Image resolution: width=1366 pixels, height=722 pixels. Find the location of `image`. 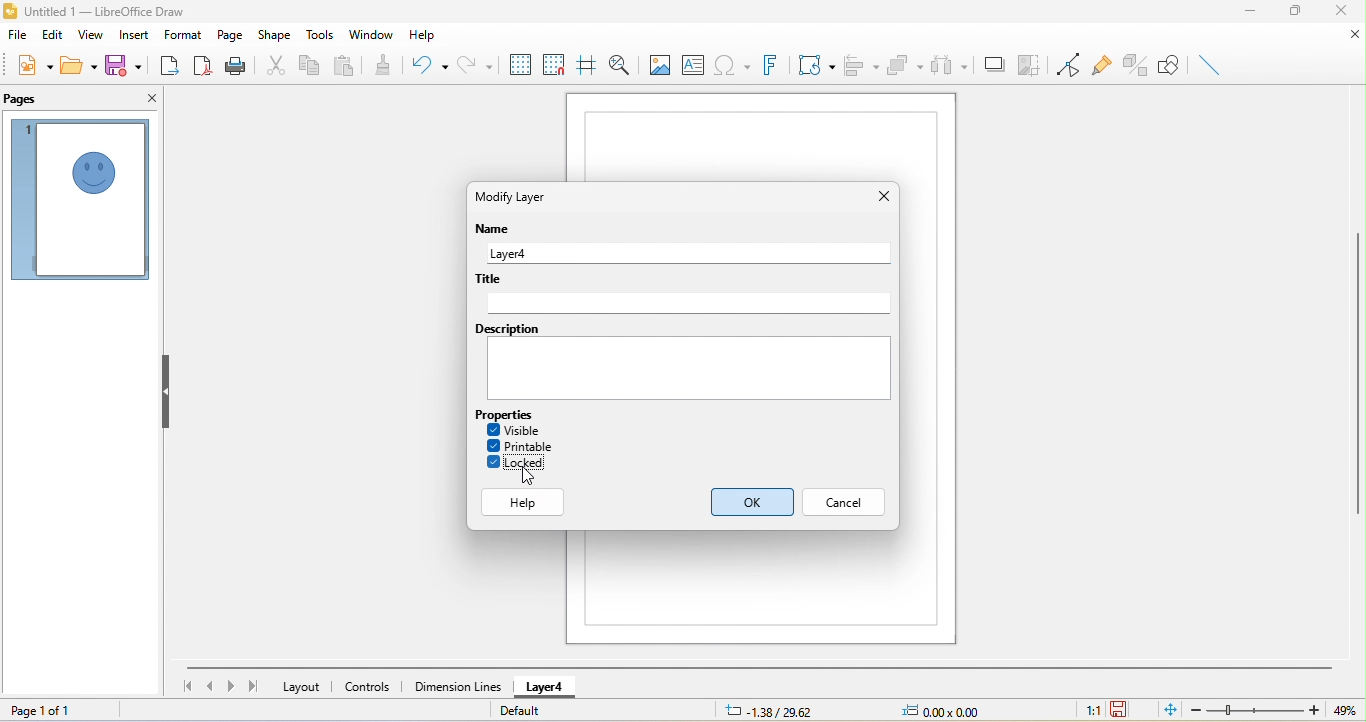

image is located at coordinates (659, 64).